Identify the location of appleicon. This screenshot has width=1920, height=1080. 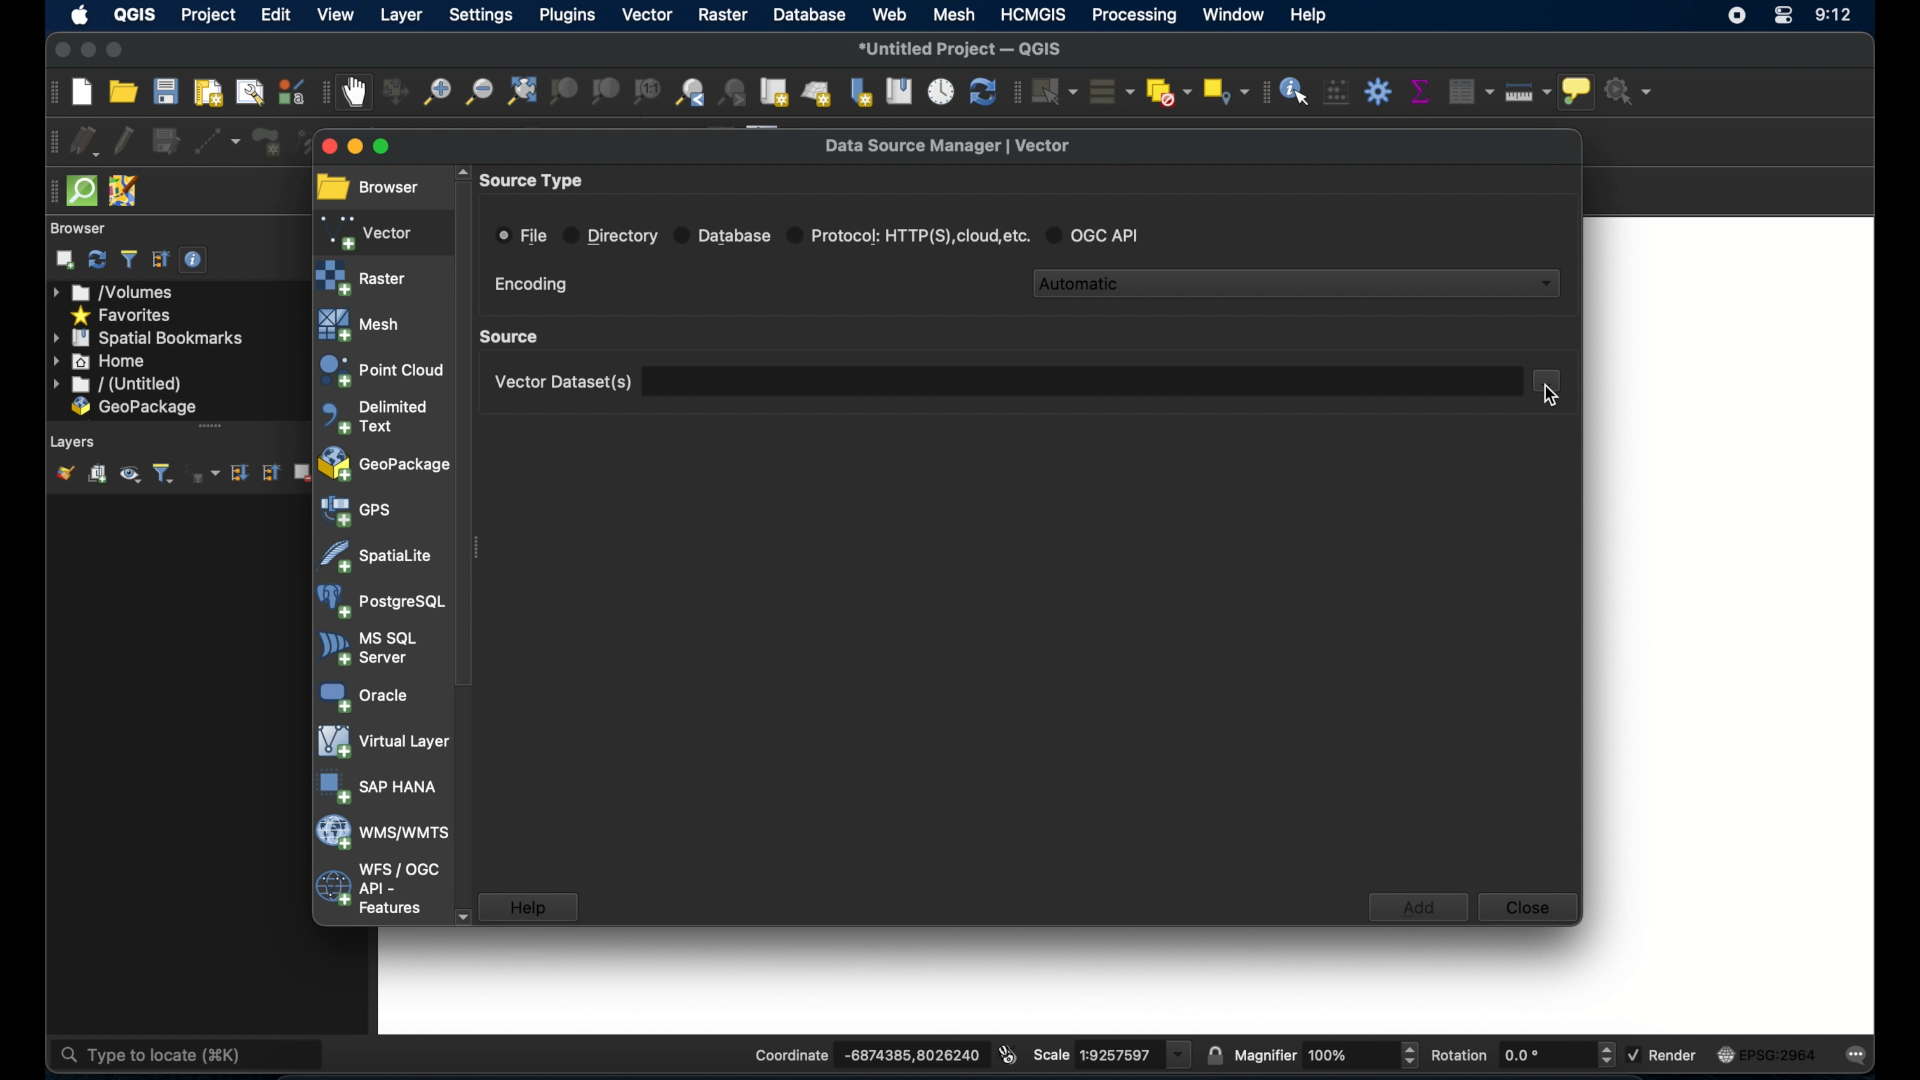
(80, 16).